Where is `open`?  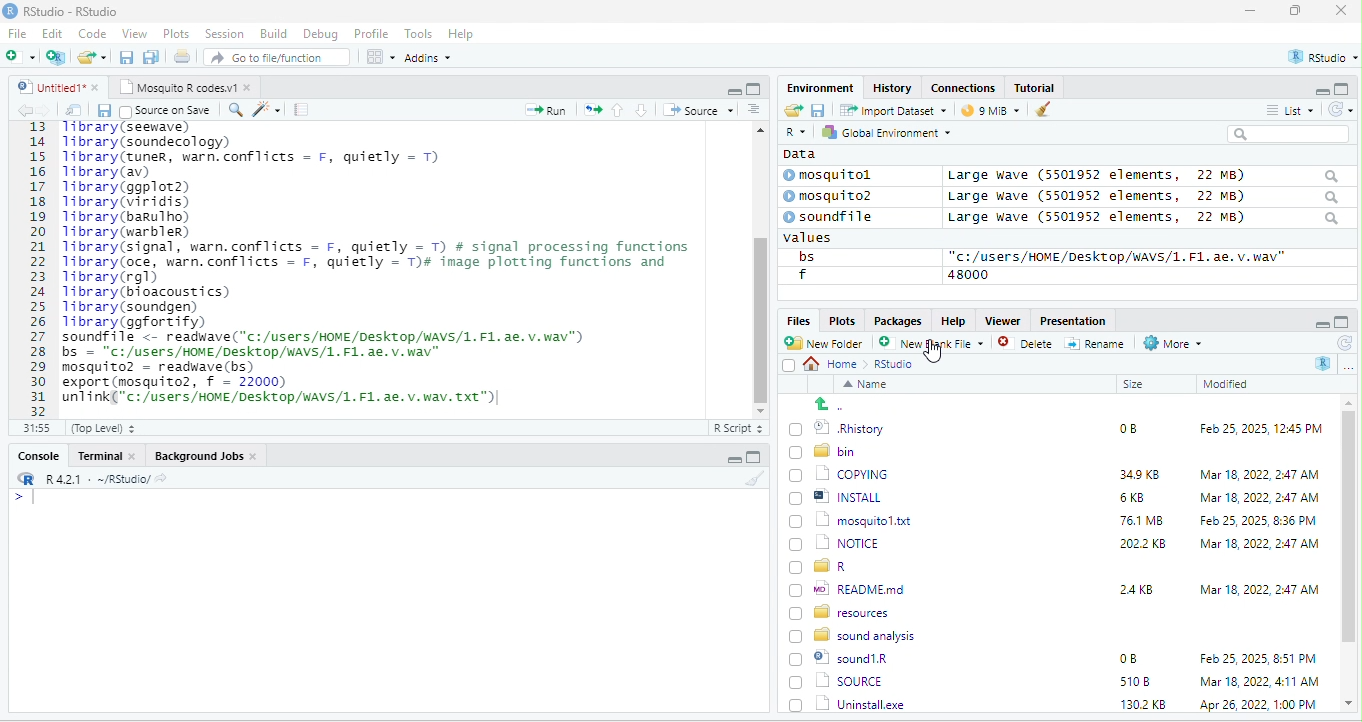 open is located at coordinates (184, 59).